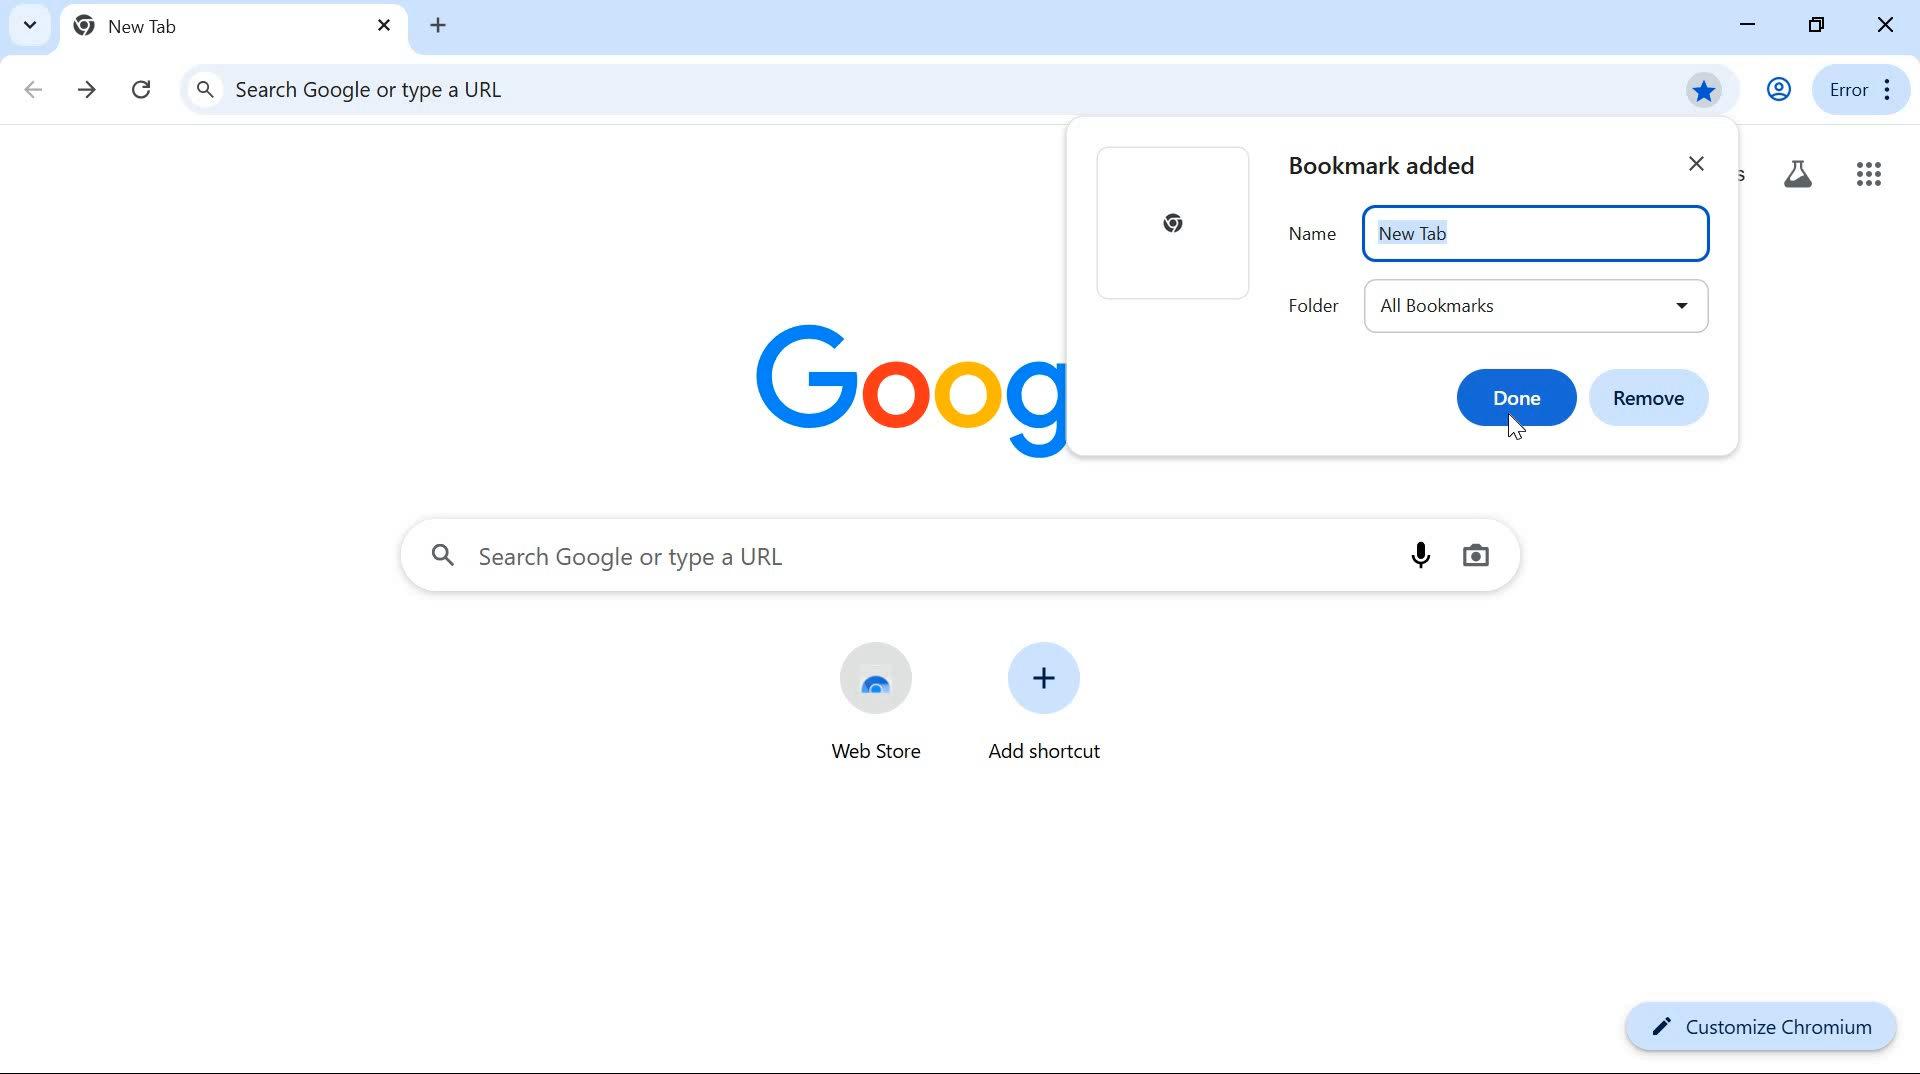  What do you see at coordinates (1422, 554) in the screenshot?
I see `voice search` at bounding box center [1422, 554].